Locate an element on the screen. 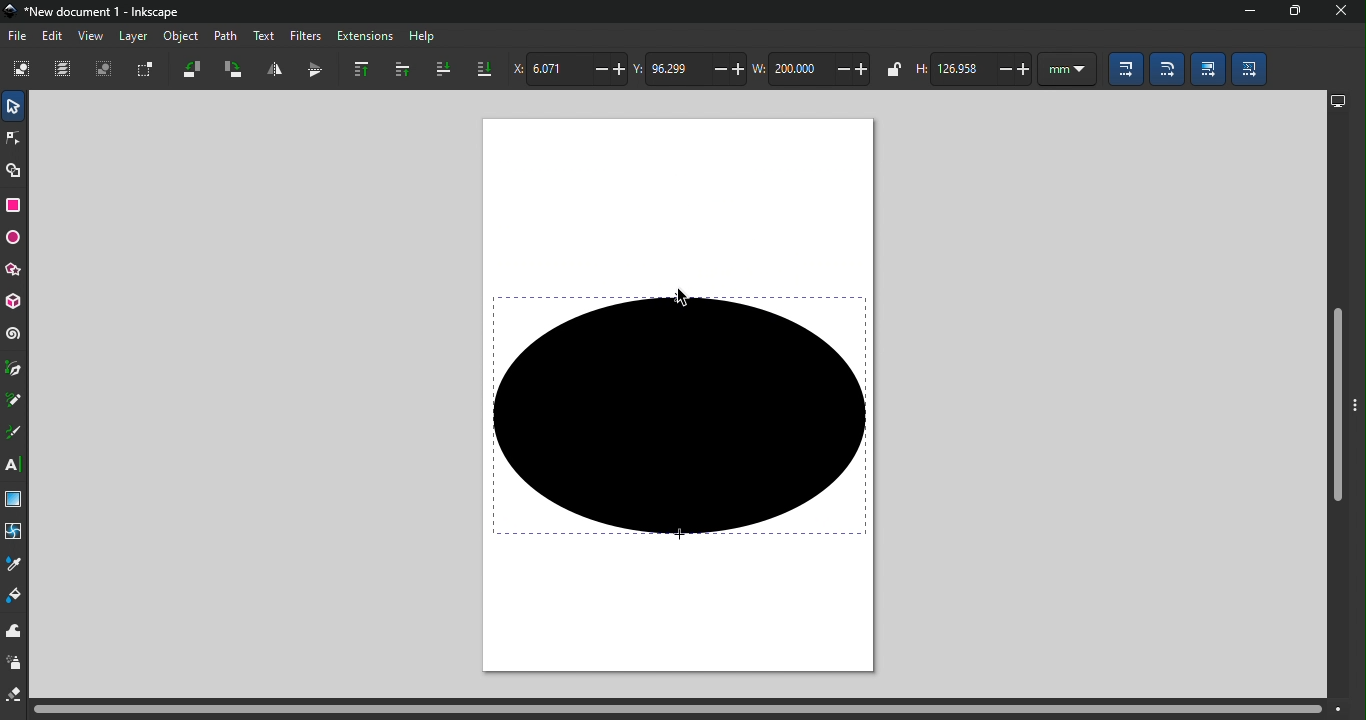 This screenshot has height=720, width=1366. Edit is located at coordinates (53, 35).